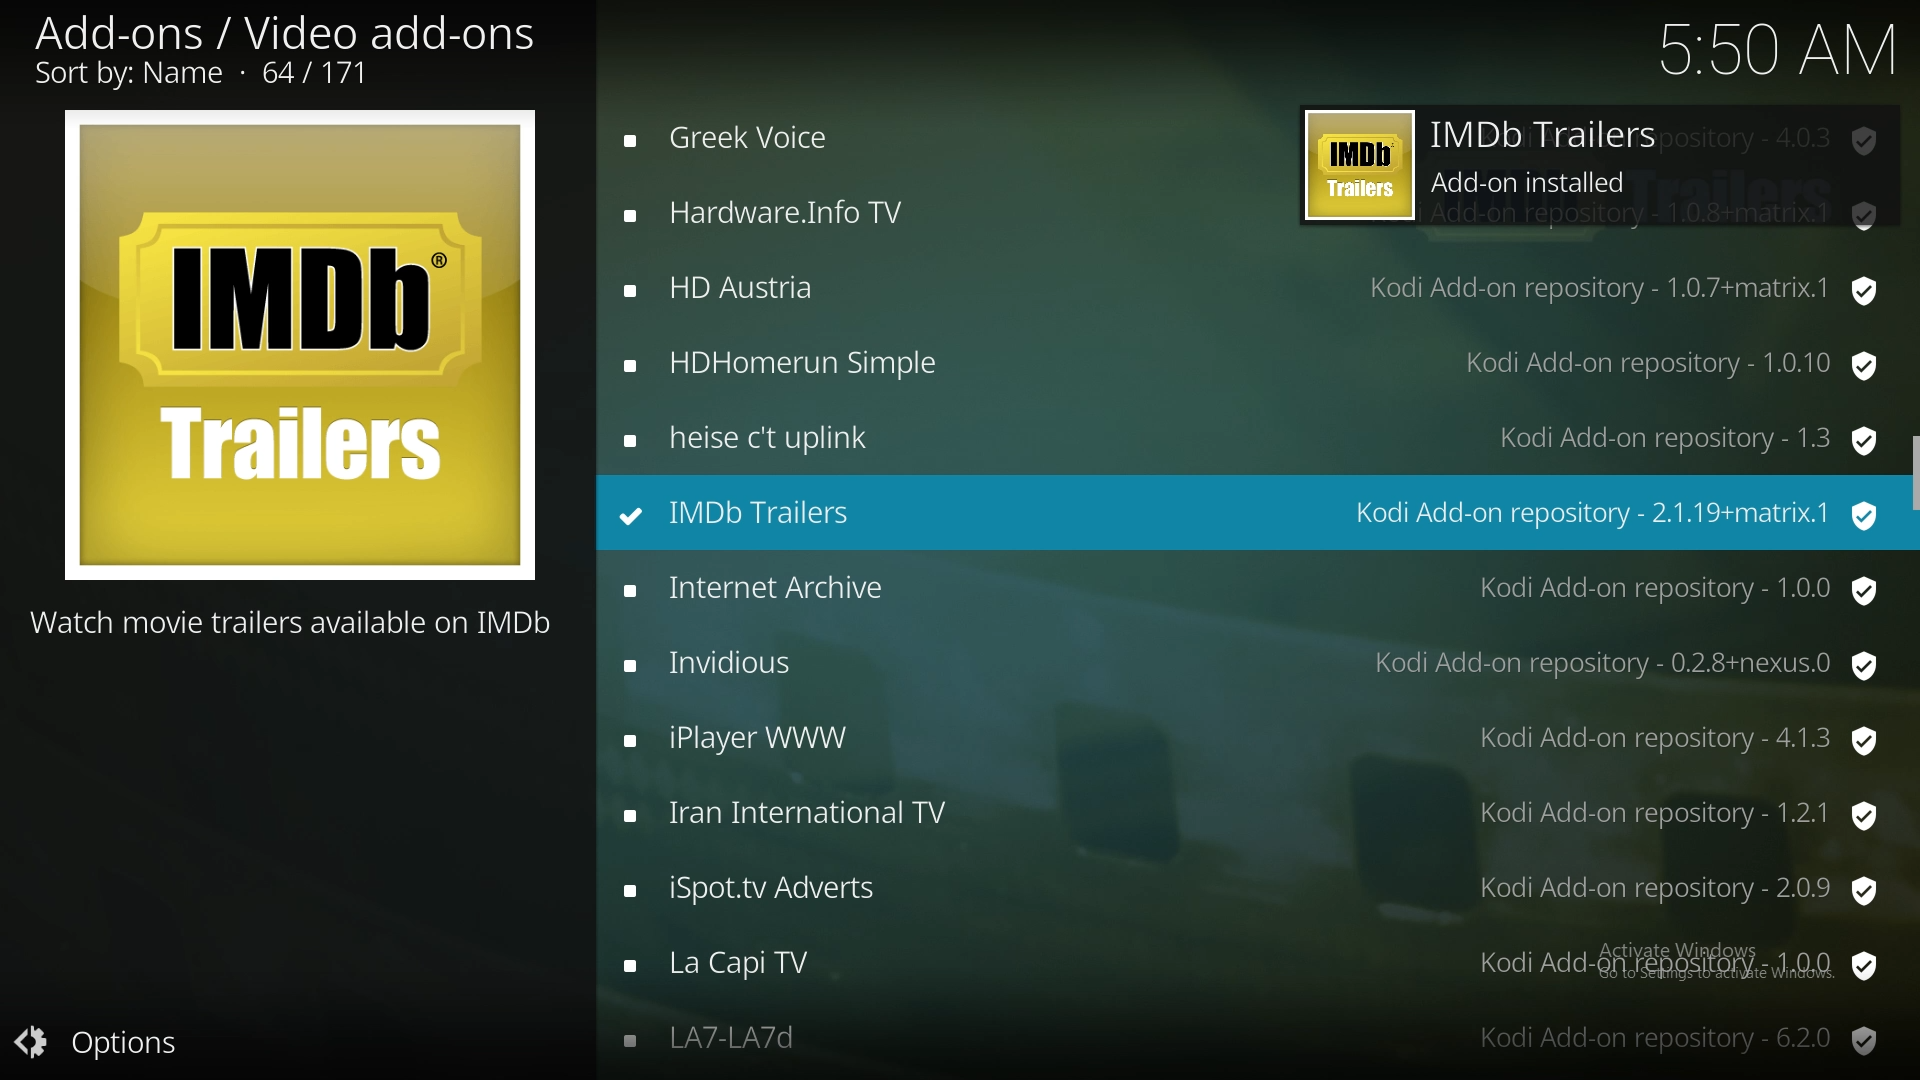 This screenshot has height=1080, width=1920. What do you see at coordinates (1258, 969) in the screenshot?
I see `add on` at bounding box center [1258, 969].